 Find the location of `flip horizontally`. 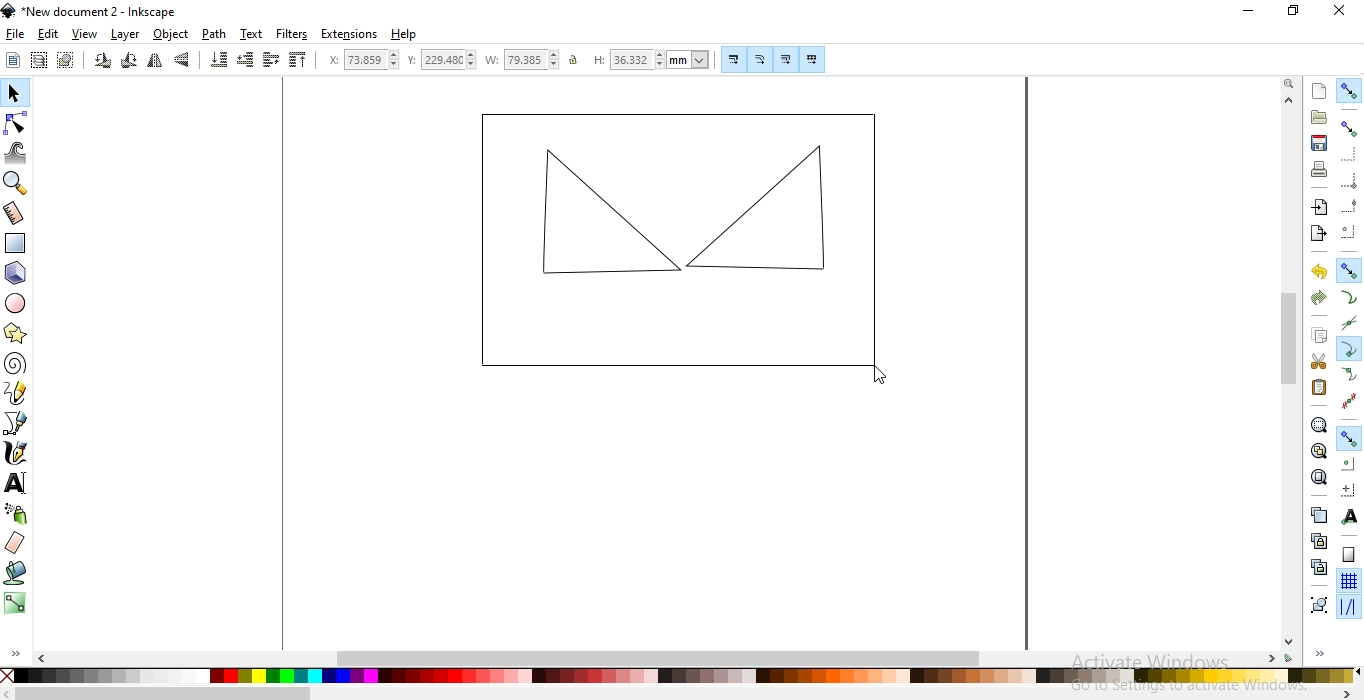

flip horizontally is located at coordinates (155, 61).